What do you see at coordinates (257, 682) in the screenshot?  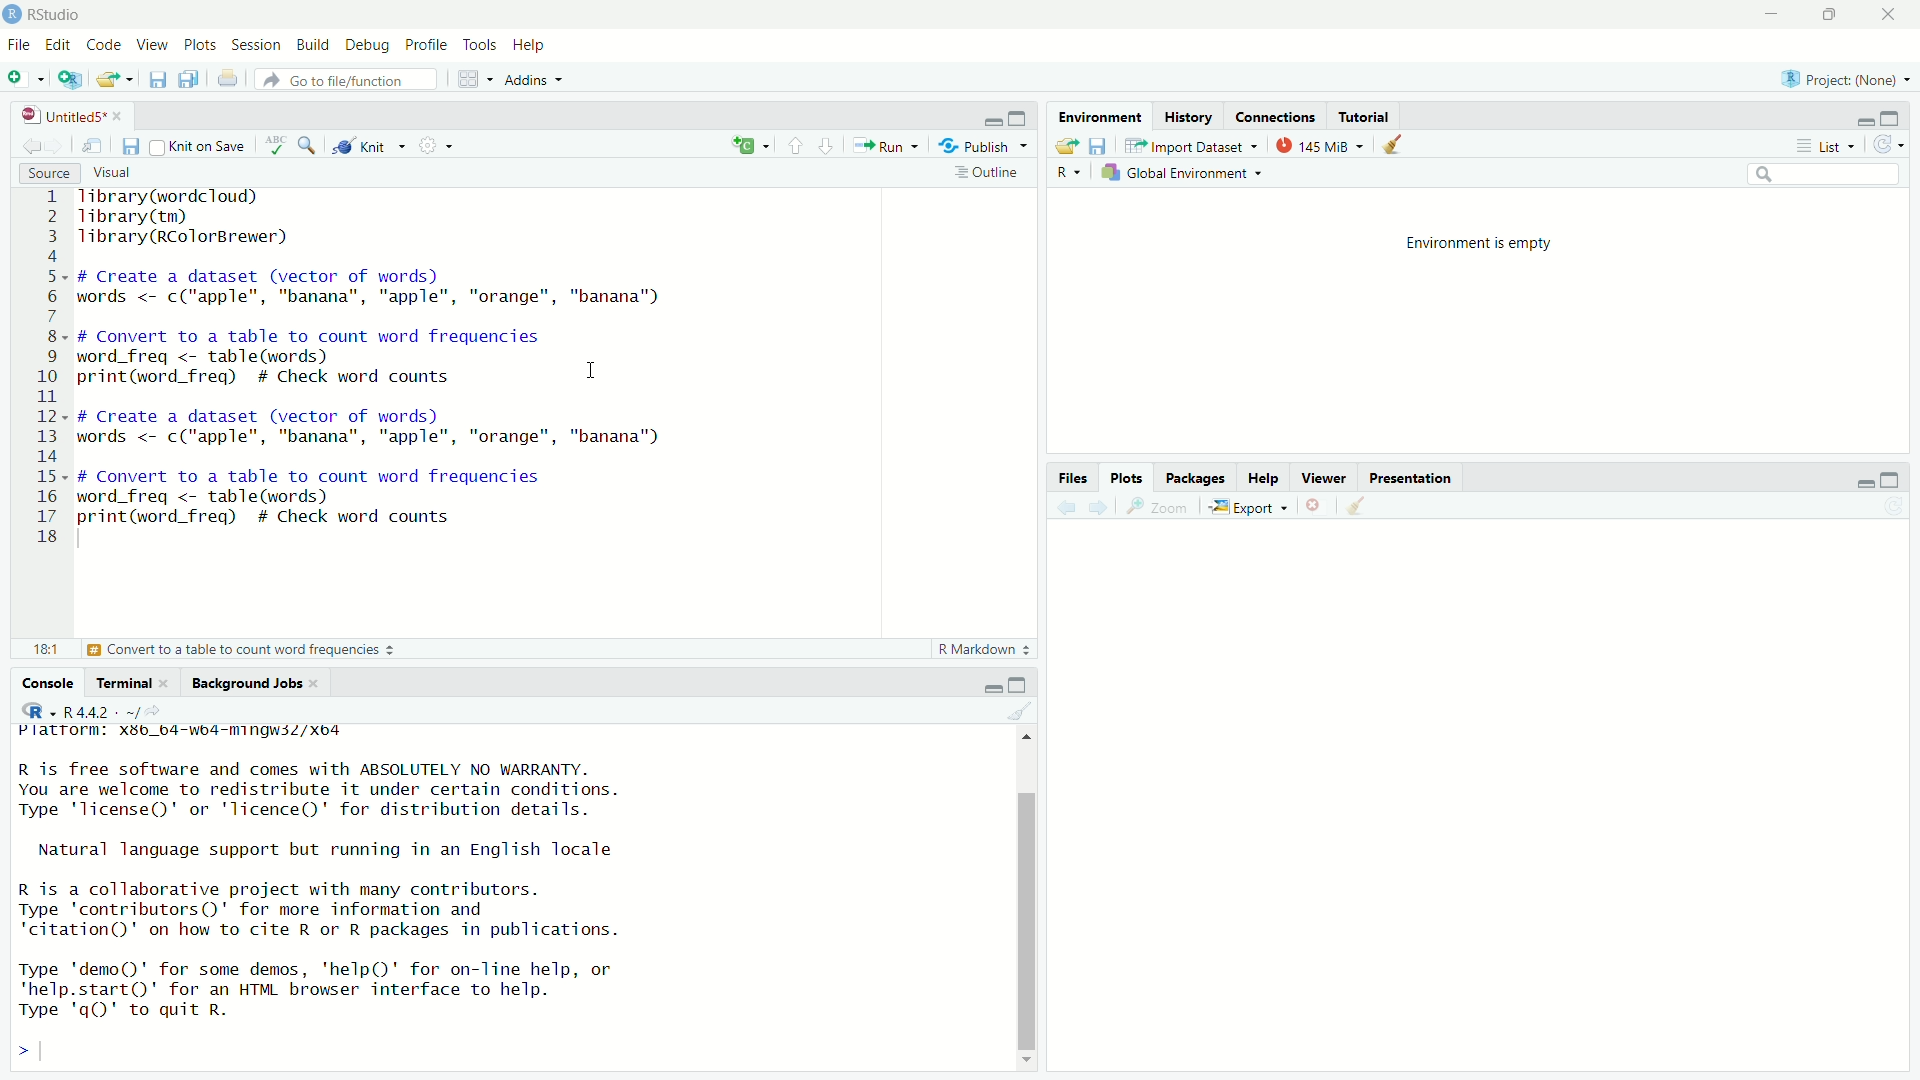 I see `Background Jobs` at bounding box center [257, 682].